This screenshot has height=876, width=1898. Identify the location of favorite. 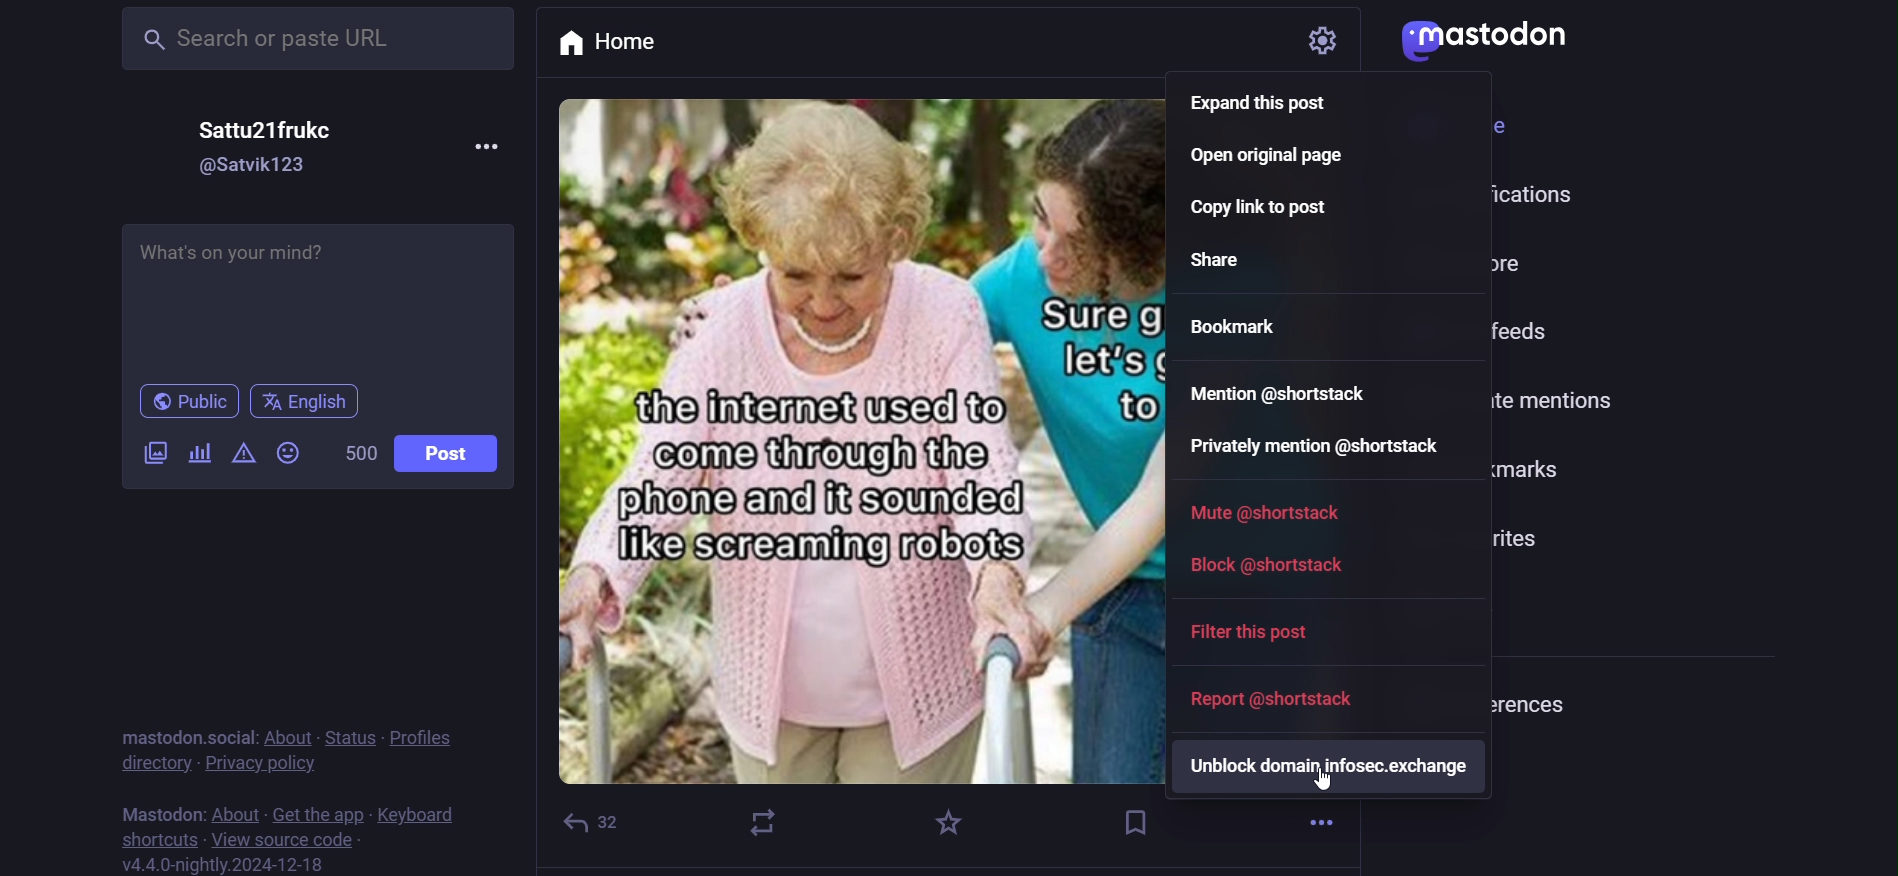
(951, 817).